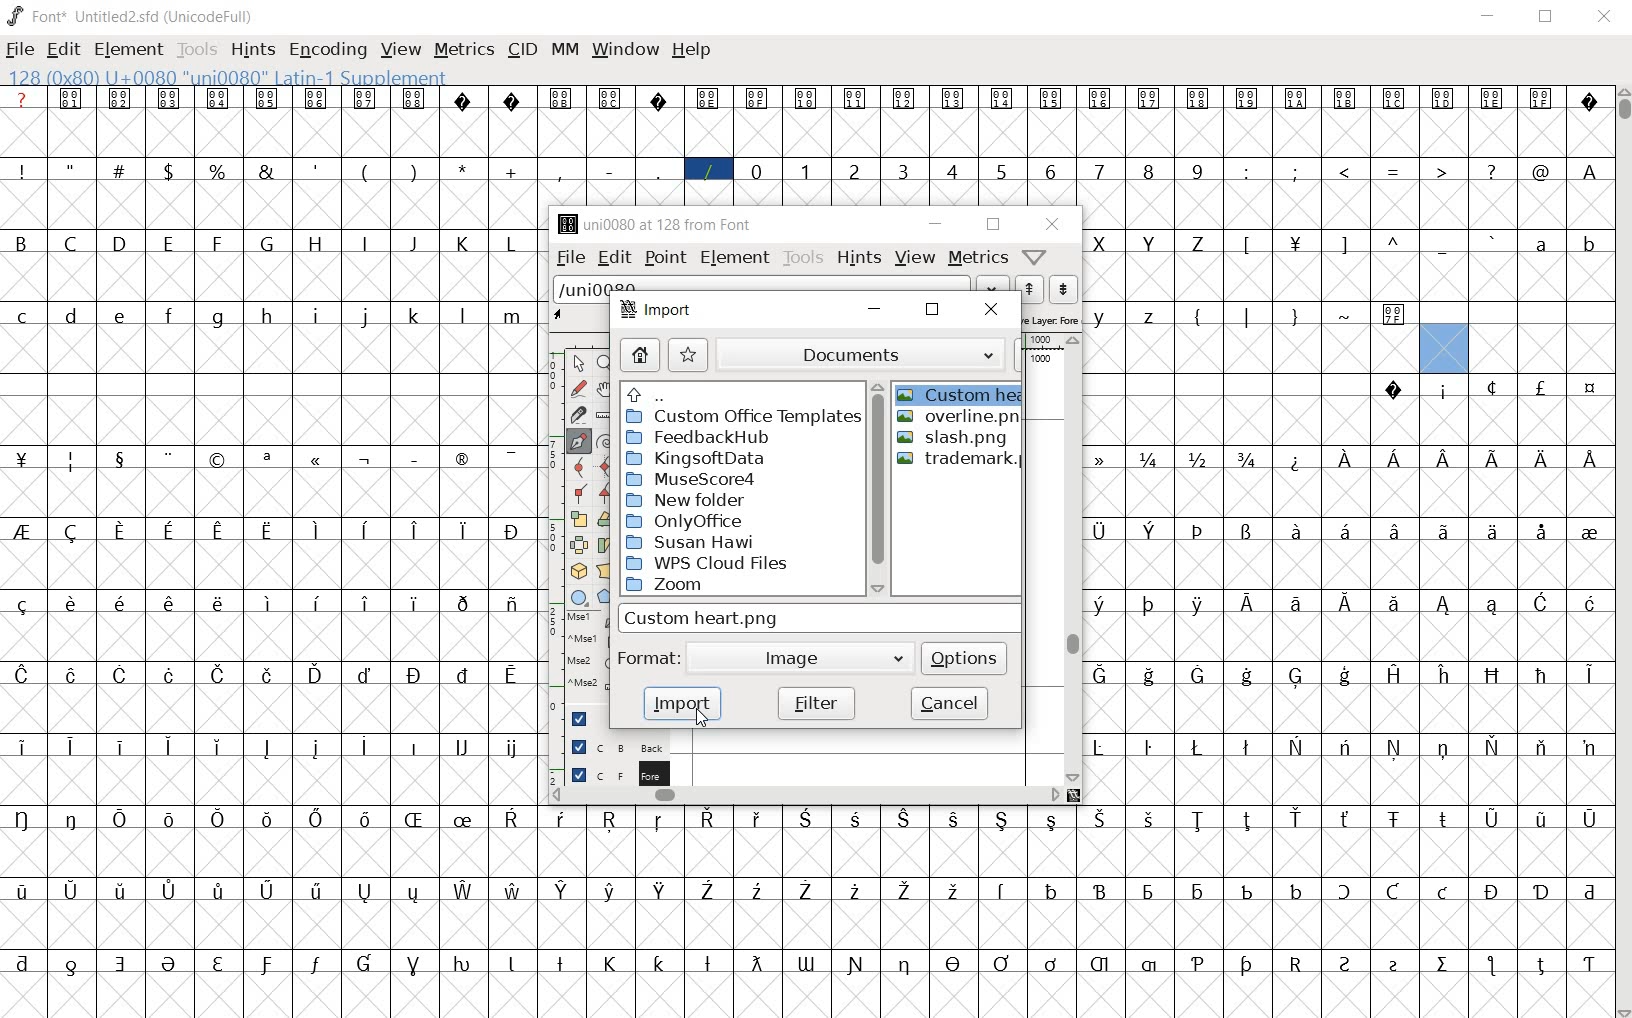  Describe the element at coordinates (902, 171) in the screenshot. I see `glyph` at that location.